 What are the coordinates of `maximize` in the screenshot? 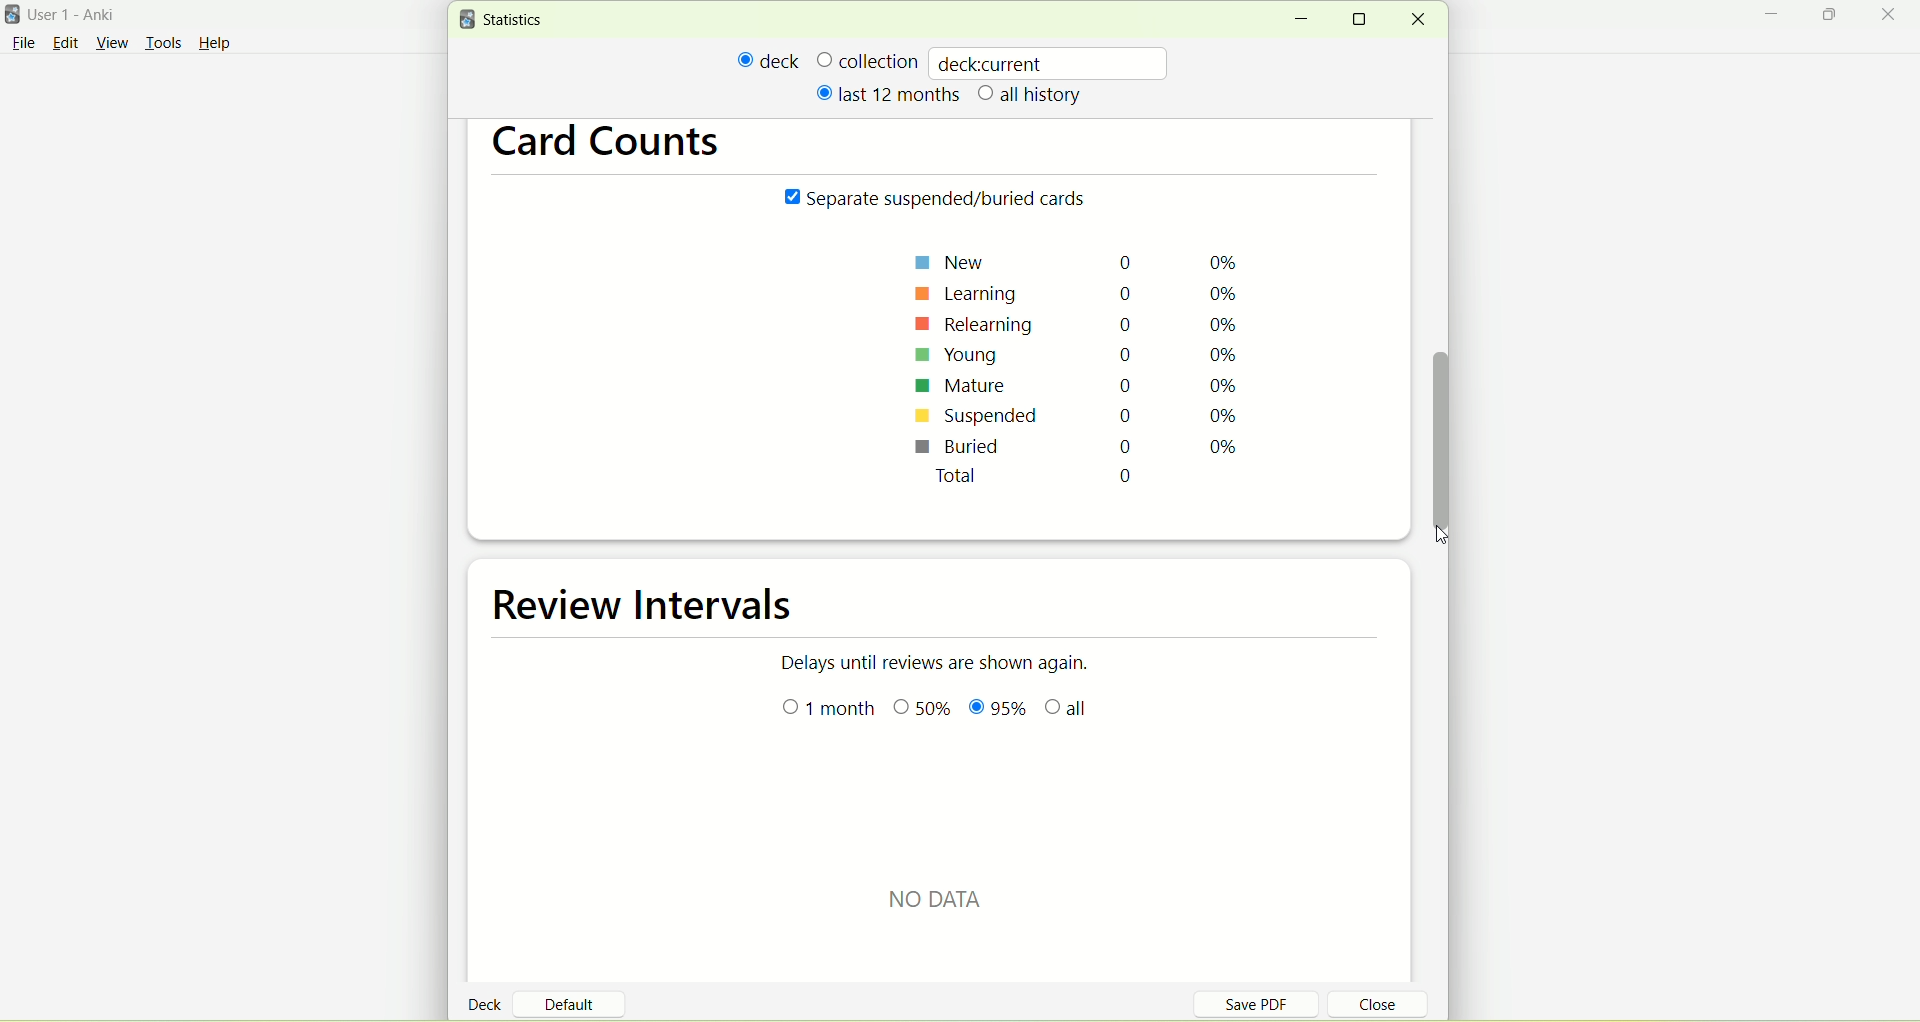 It's located at (1832, 18).